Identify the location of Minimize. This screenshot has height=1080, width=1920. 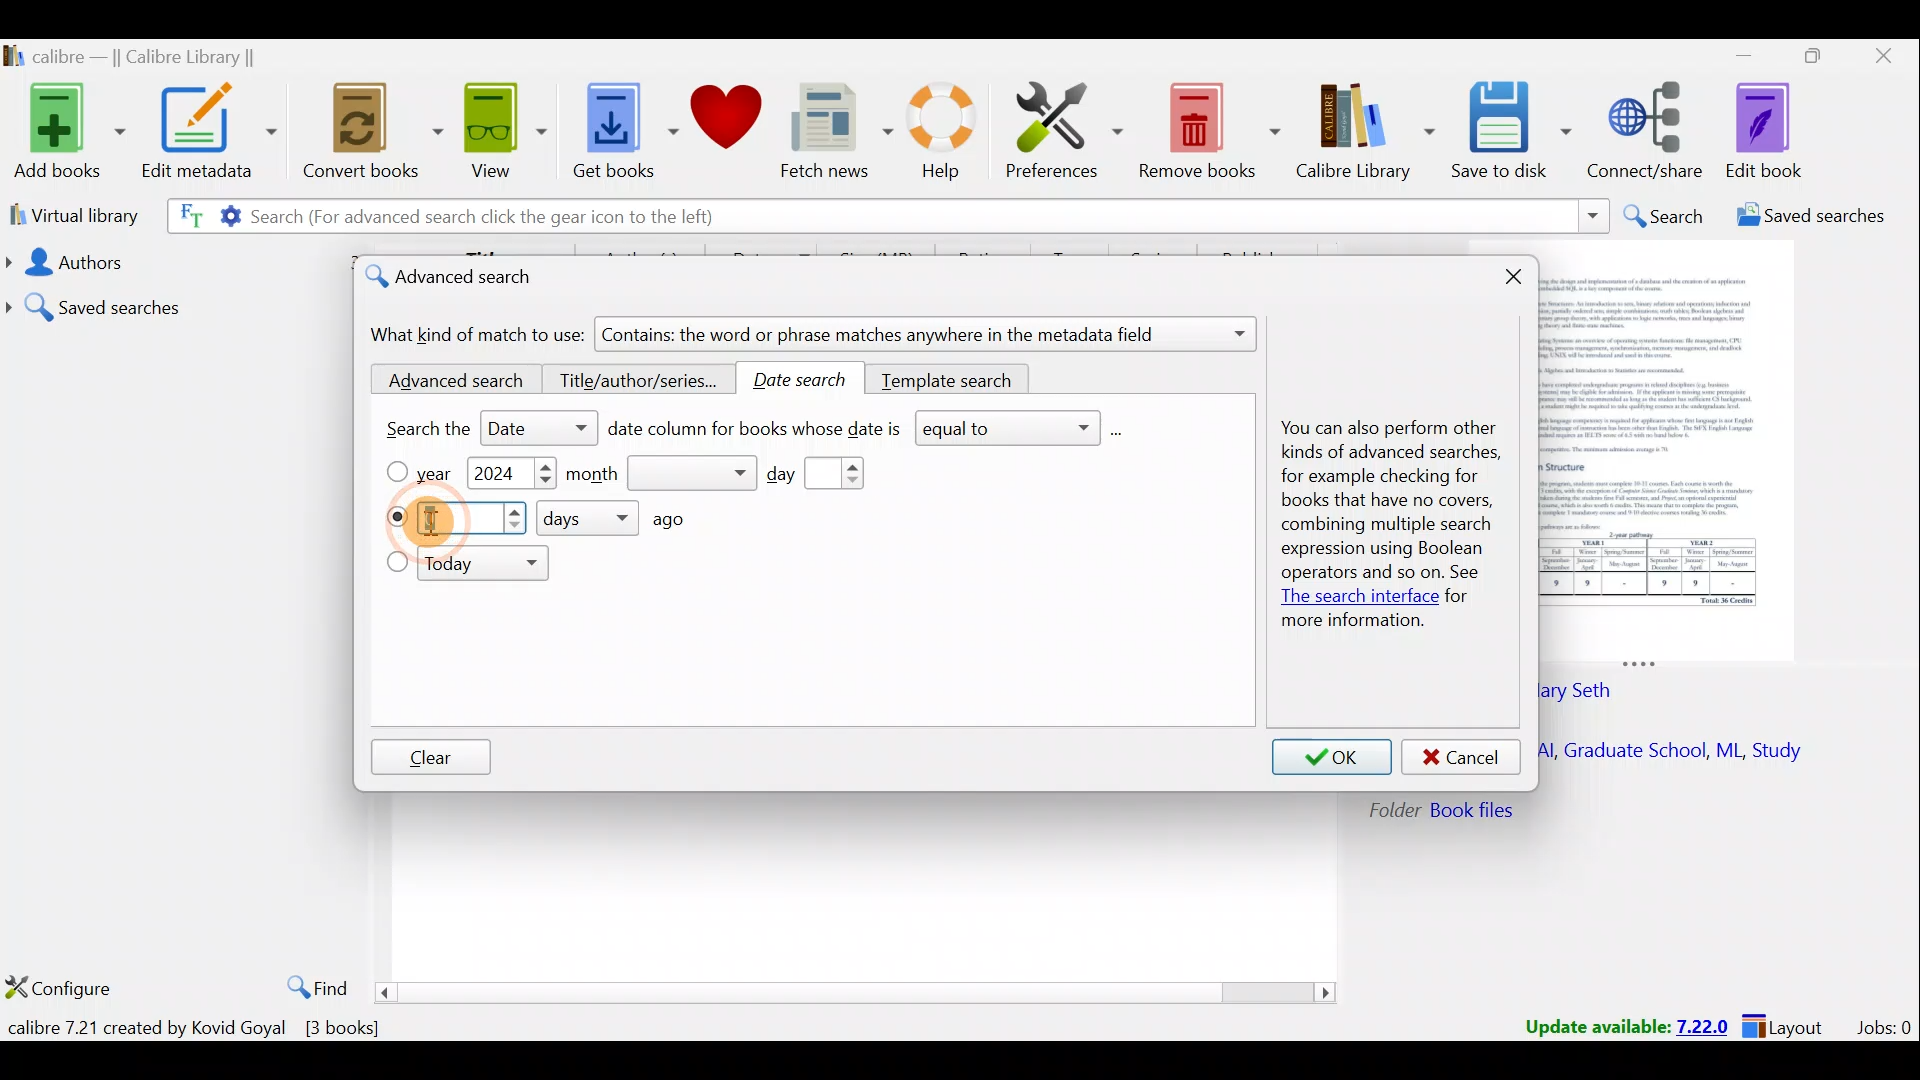
(1733, 55).